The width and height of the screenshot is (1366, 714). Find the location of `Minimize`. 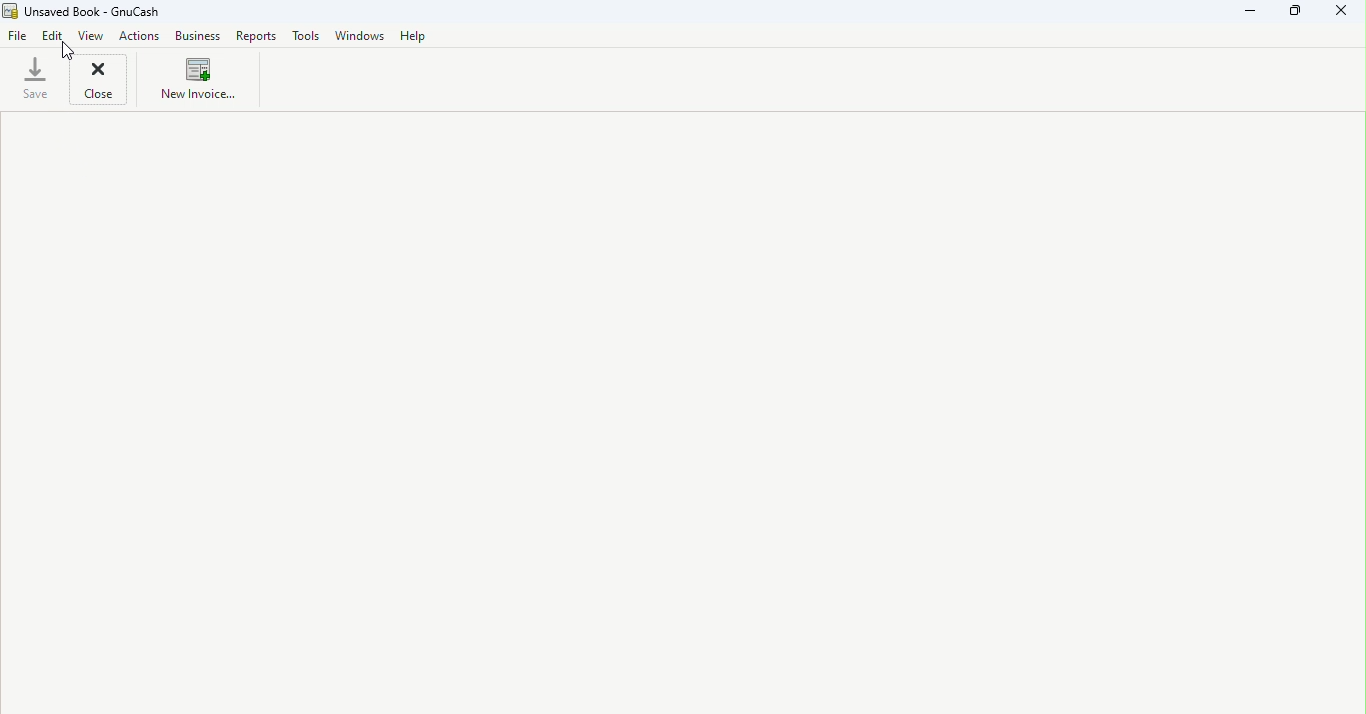

Minimize is located at coordinates (1251, 14).